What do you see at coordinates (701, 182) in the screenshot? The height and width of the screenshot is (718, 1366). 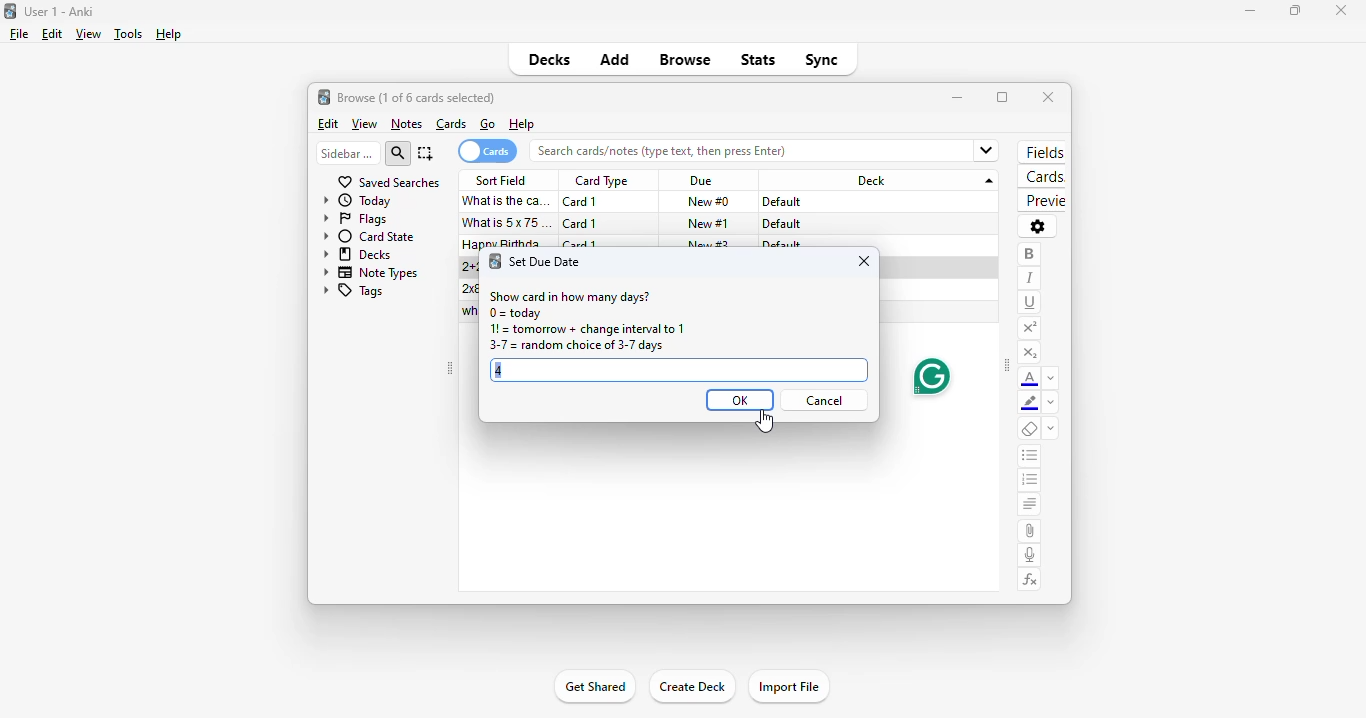 I see `due` at bounding box center [701, 182].